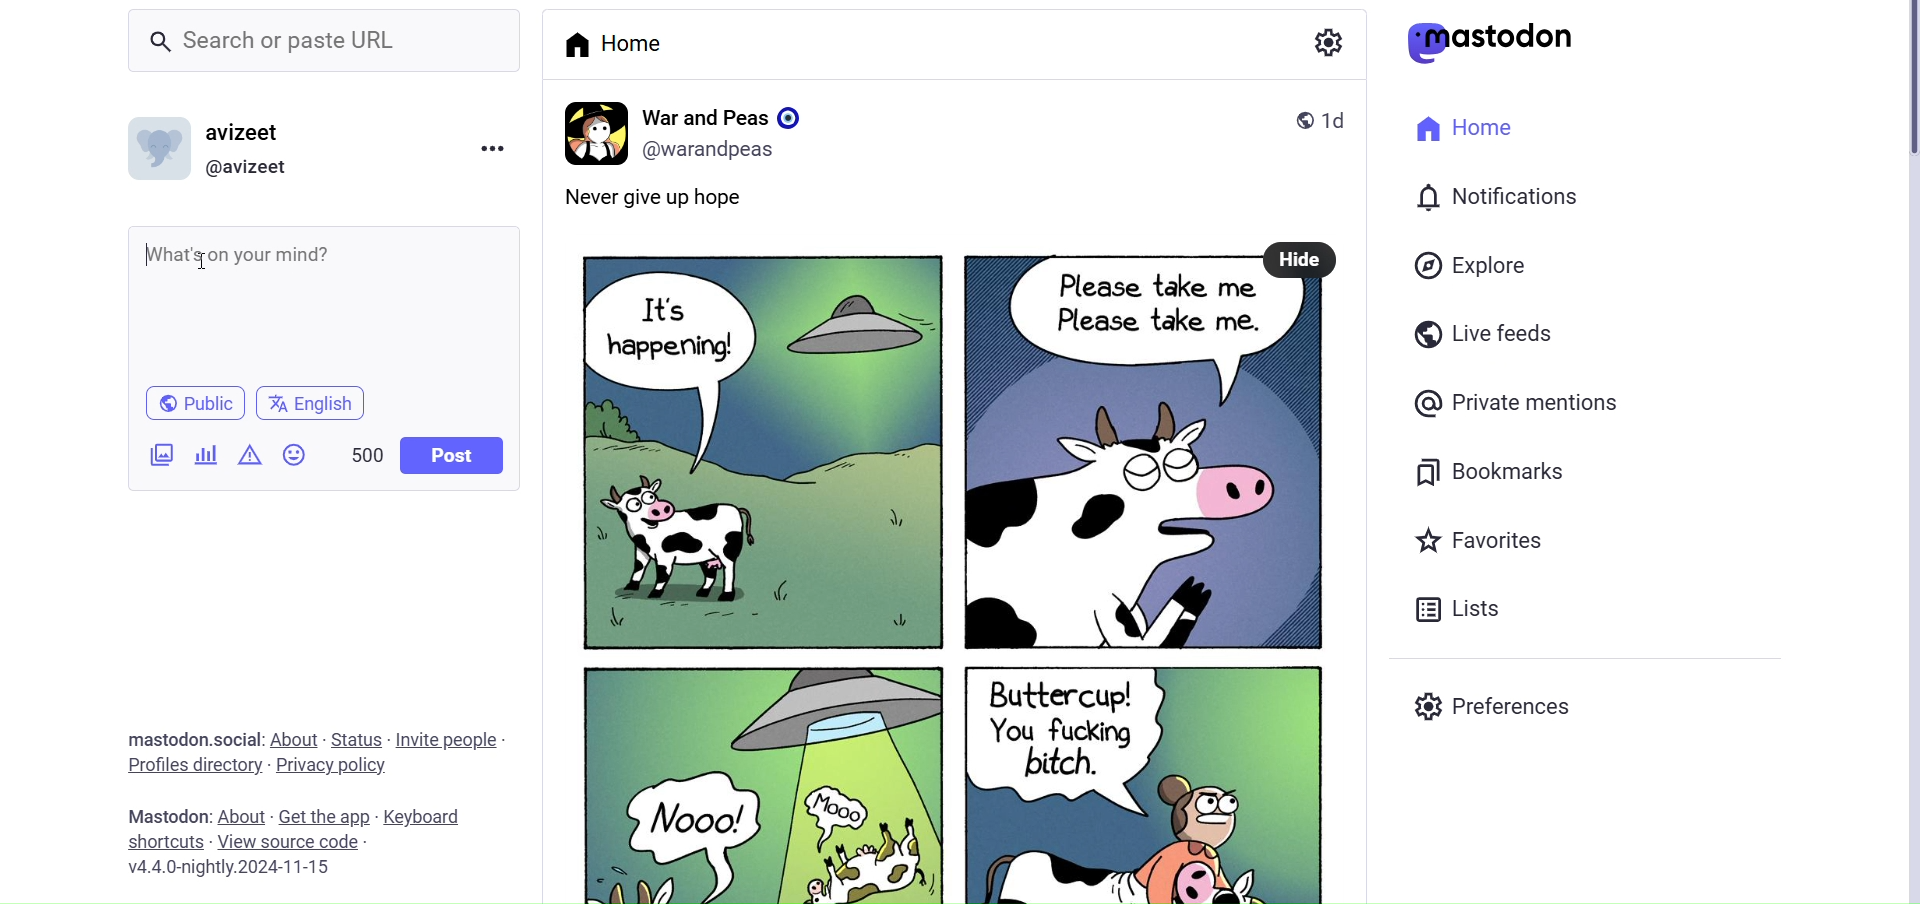 This screenshot has width=1920, height=904. Describe the element at coordinates (241, 805) in the screenshot. I see `About` at that location.